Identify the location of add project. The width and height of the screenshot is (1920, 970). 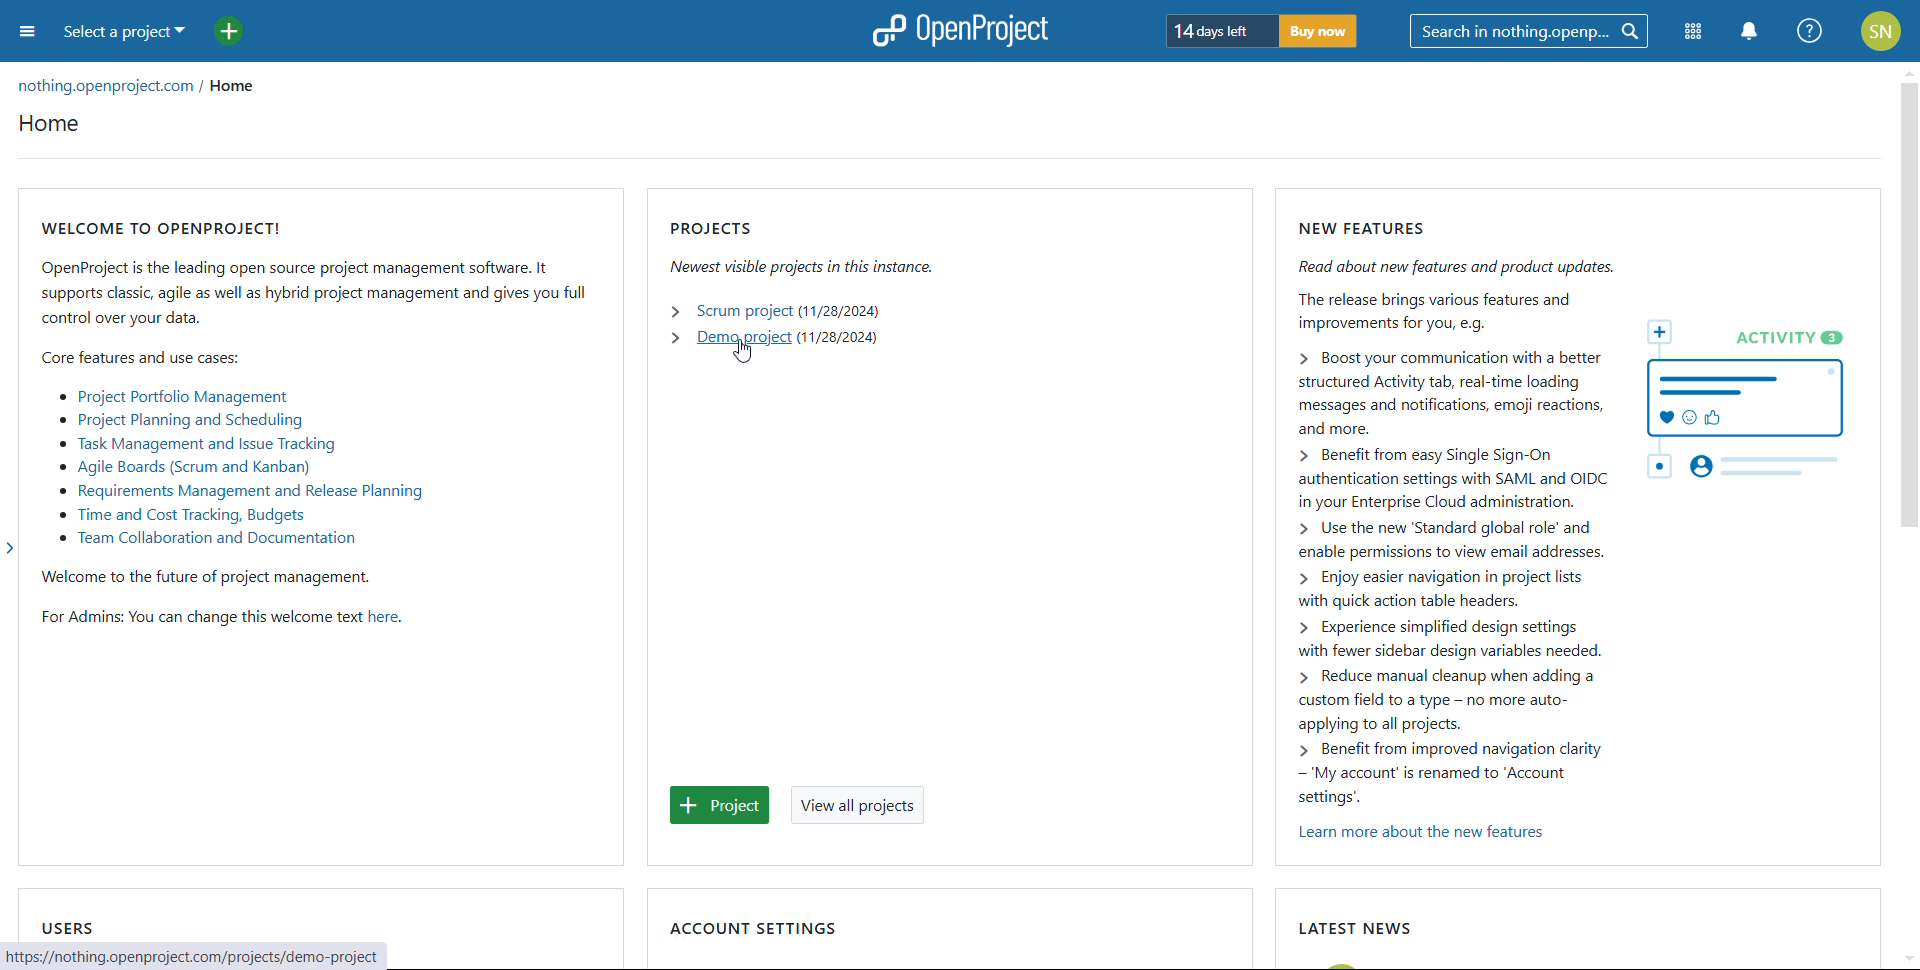
(229, 32).